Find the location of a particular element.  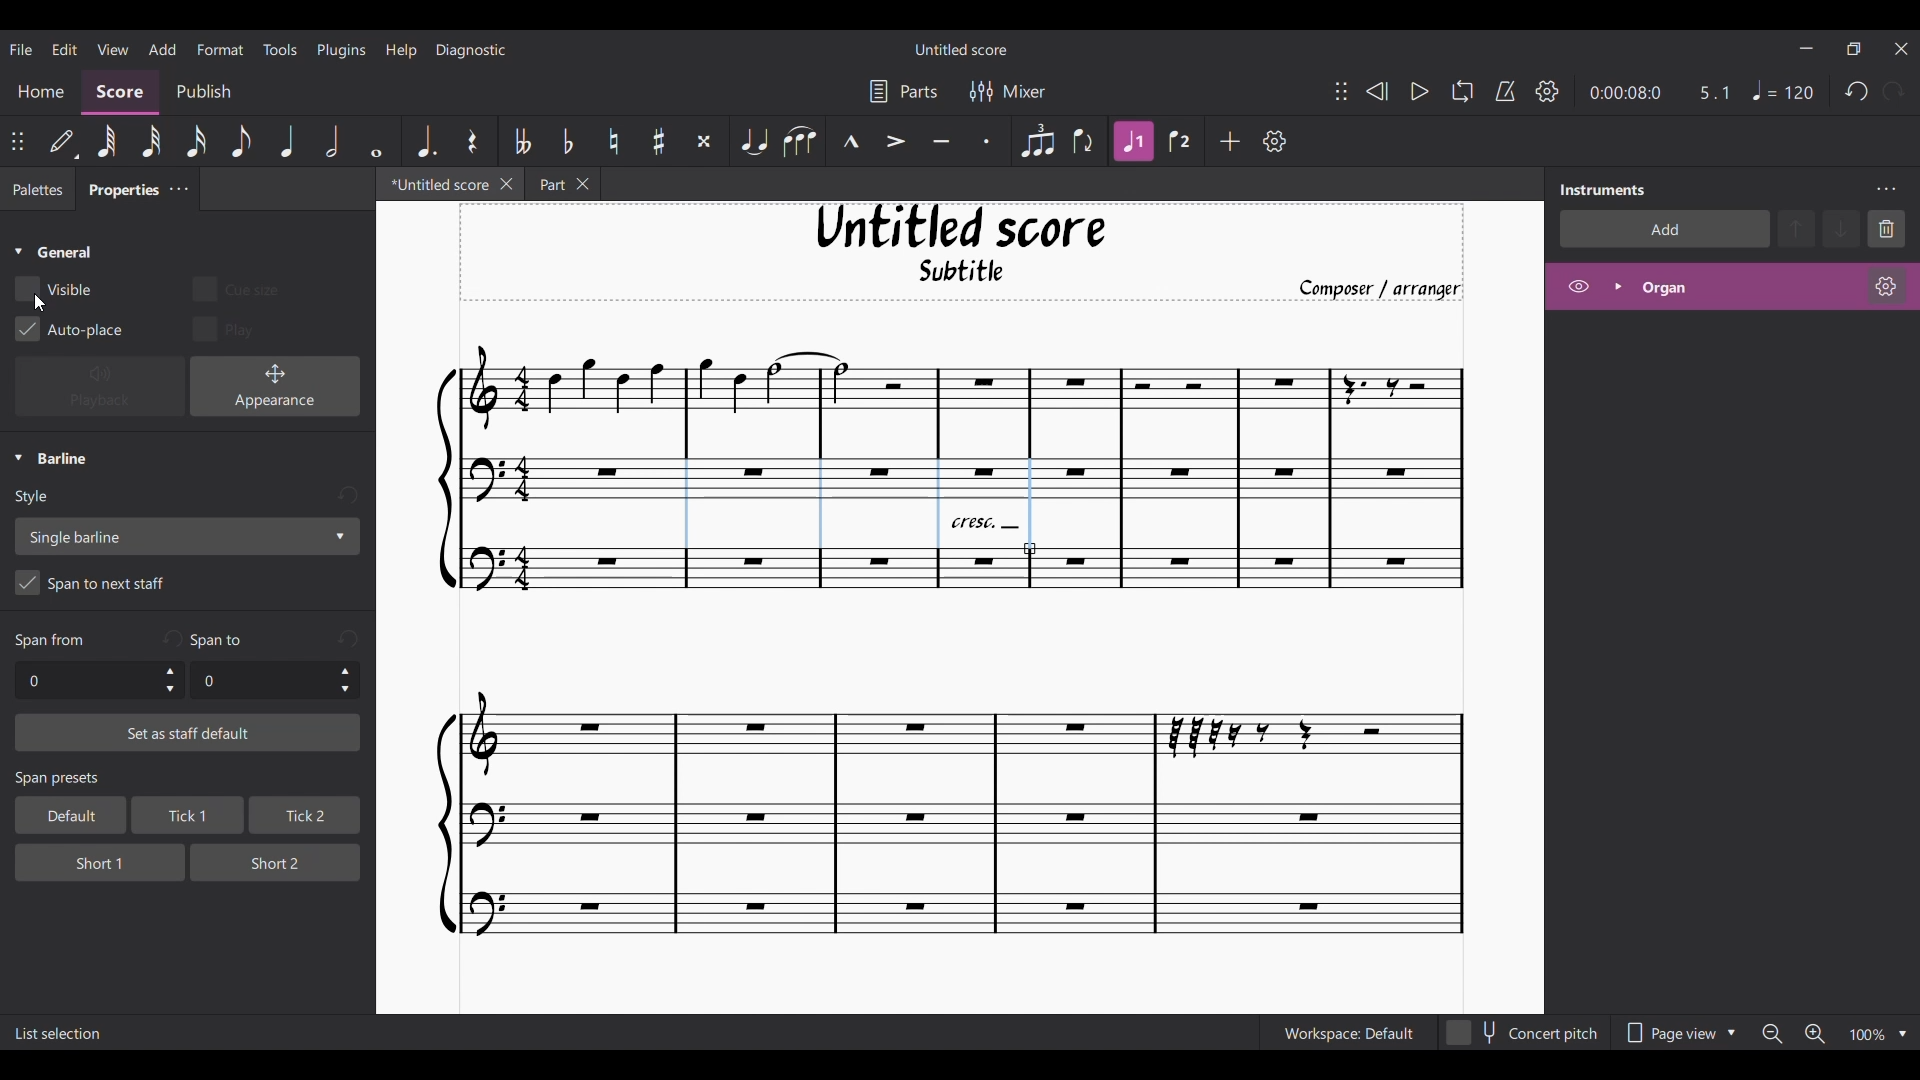

Add menu is located at coordinates (162, 48).